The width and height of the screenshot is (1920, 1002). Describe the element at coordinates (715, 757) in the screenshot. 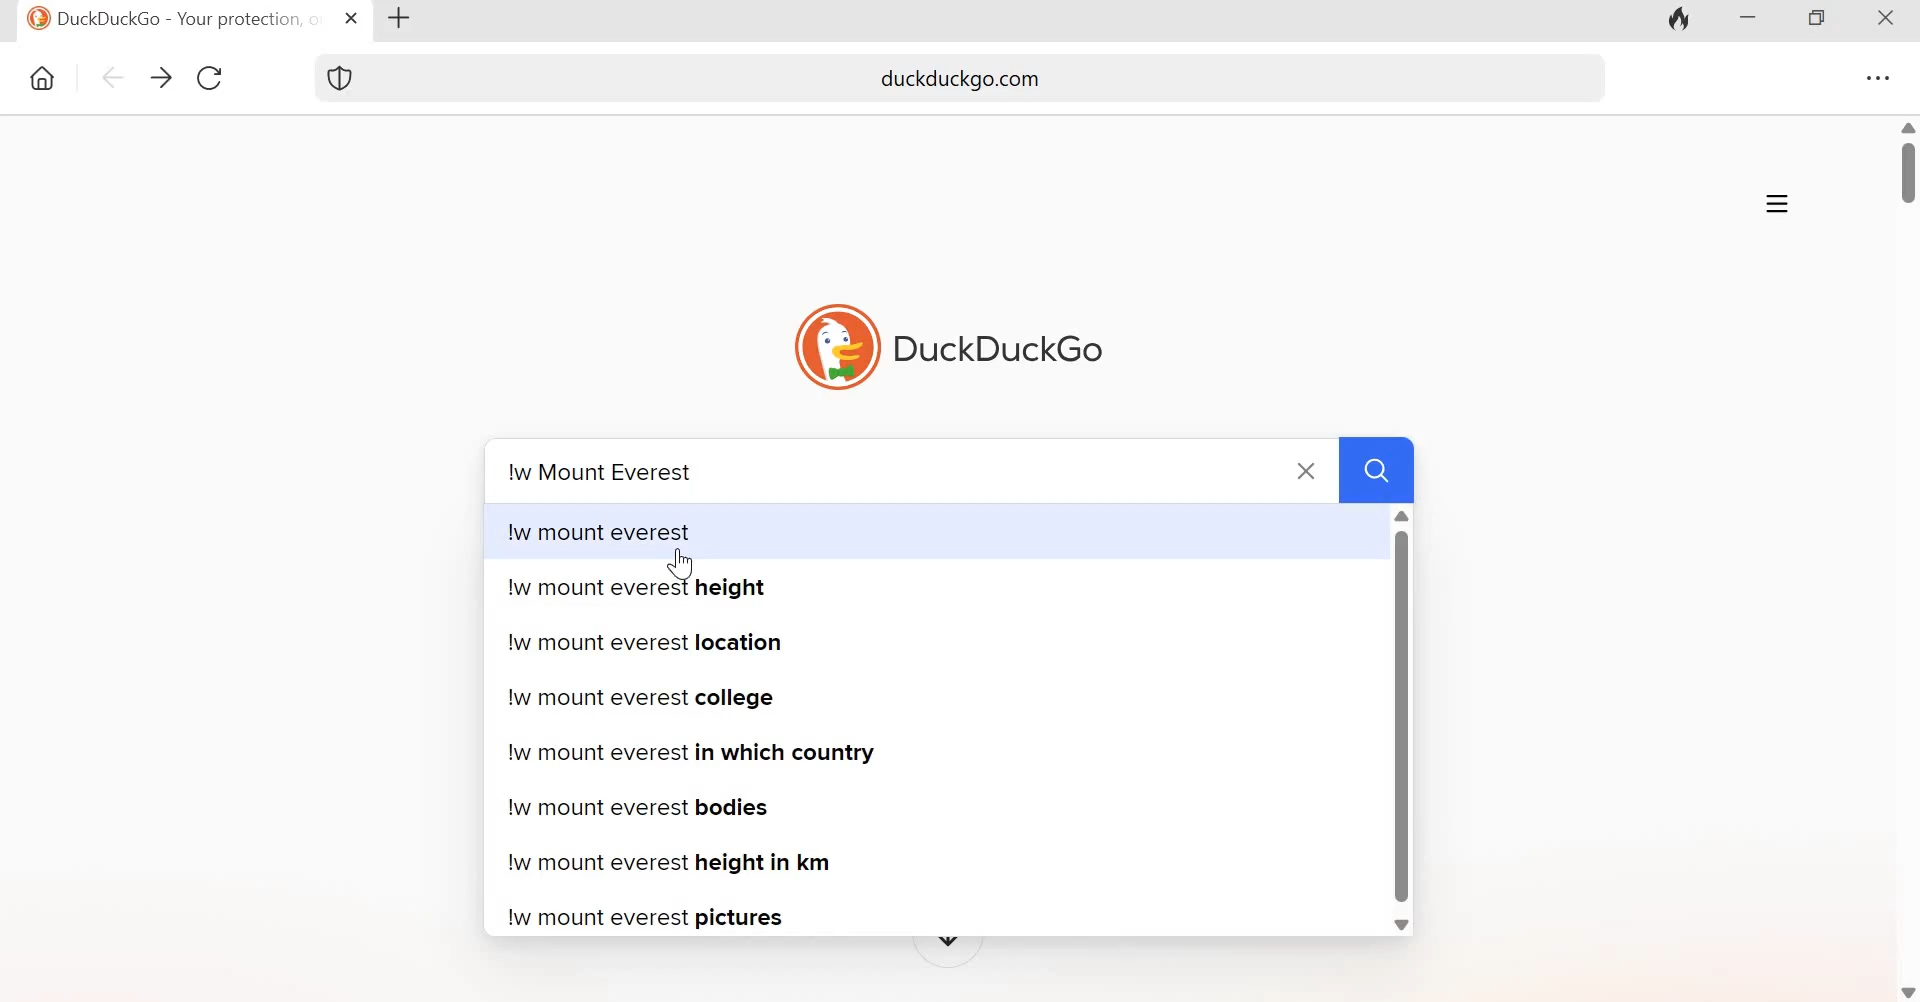

I see `!w mount everest in which country` at that location.